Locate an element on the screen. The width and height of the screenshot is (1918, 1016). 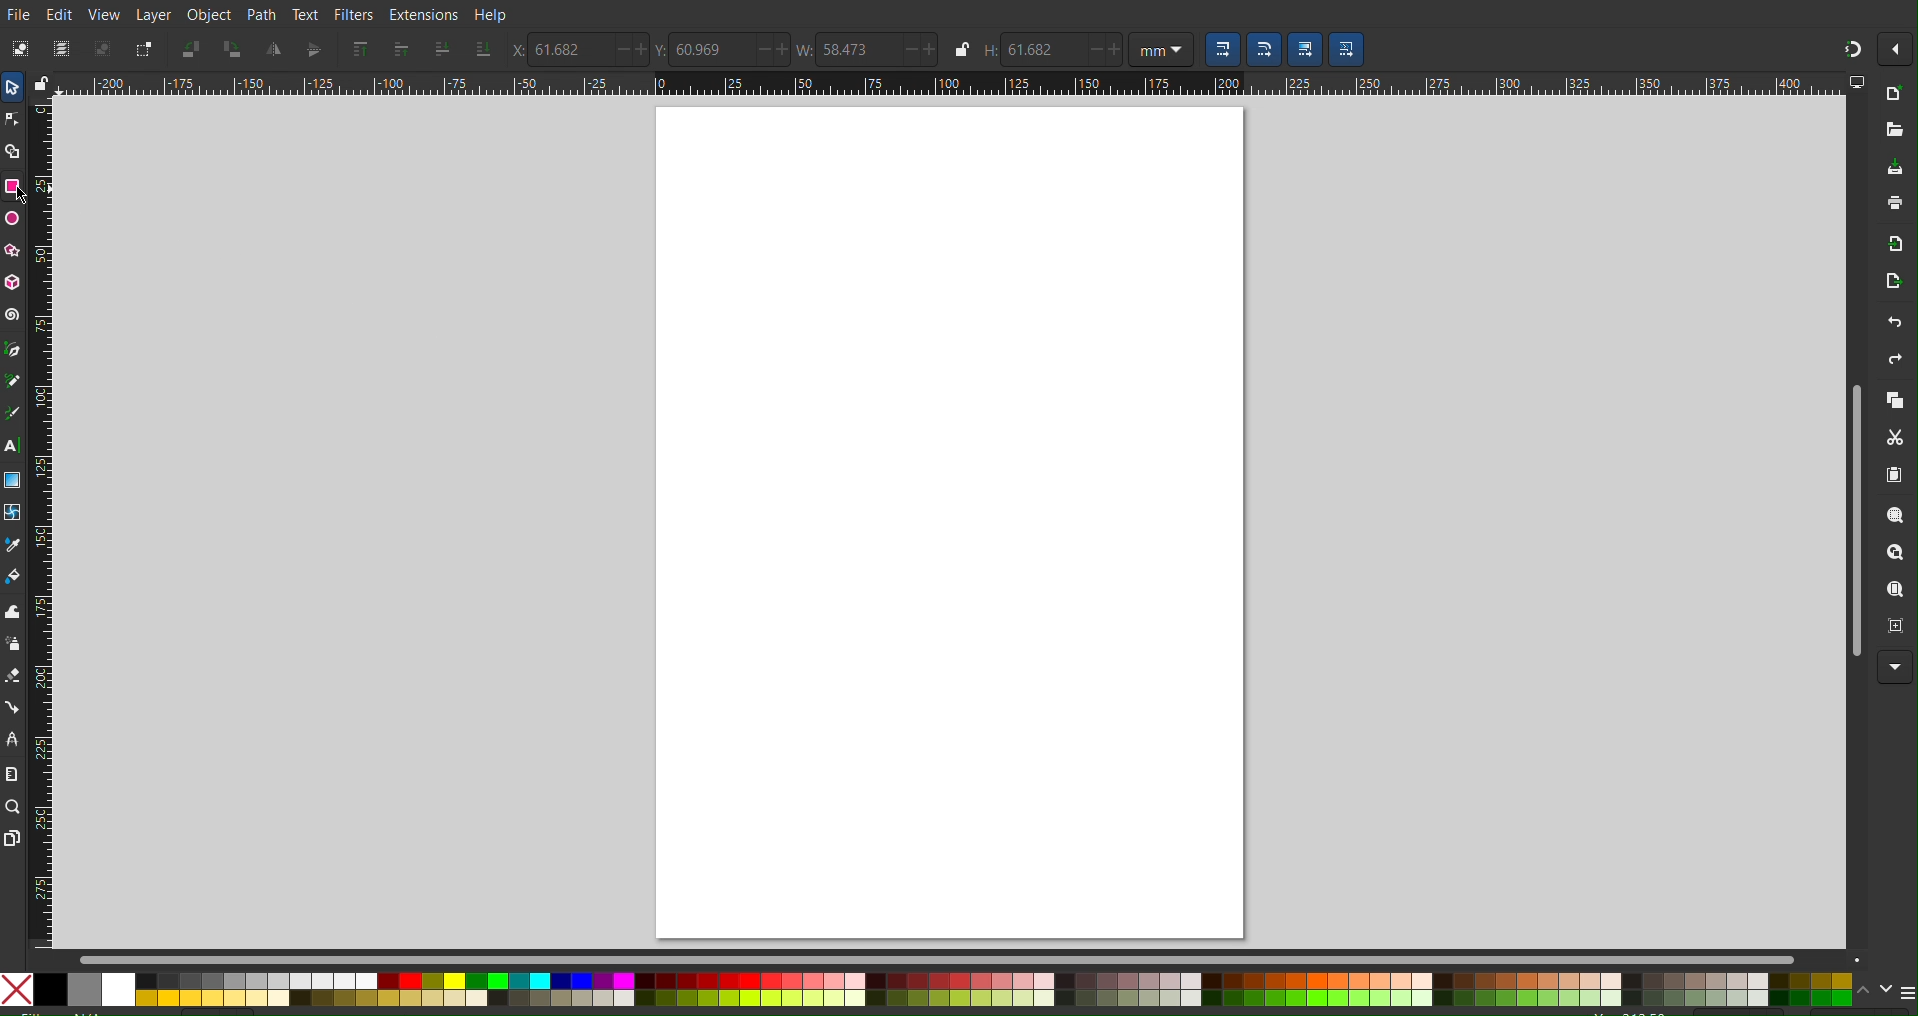
Mesh tool is located at coordinates (13, 512).